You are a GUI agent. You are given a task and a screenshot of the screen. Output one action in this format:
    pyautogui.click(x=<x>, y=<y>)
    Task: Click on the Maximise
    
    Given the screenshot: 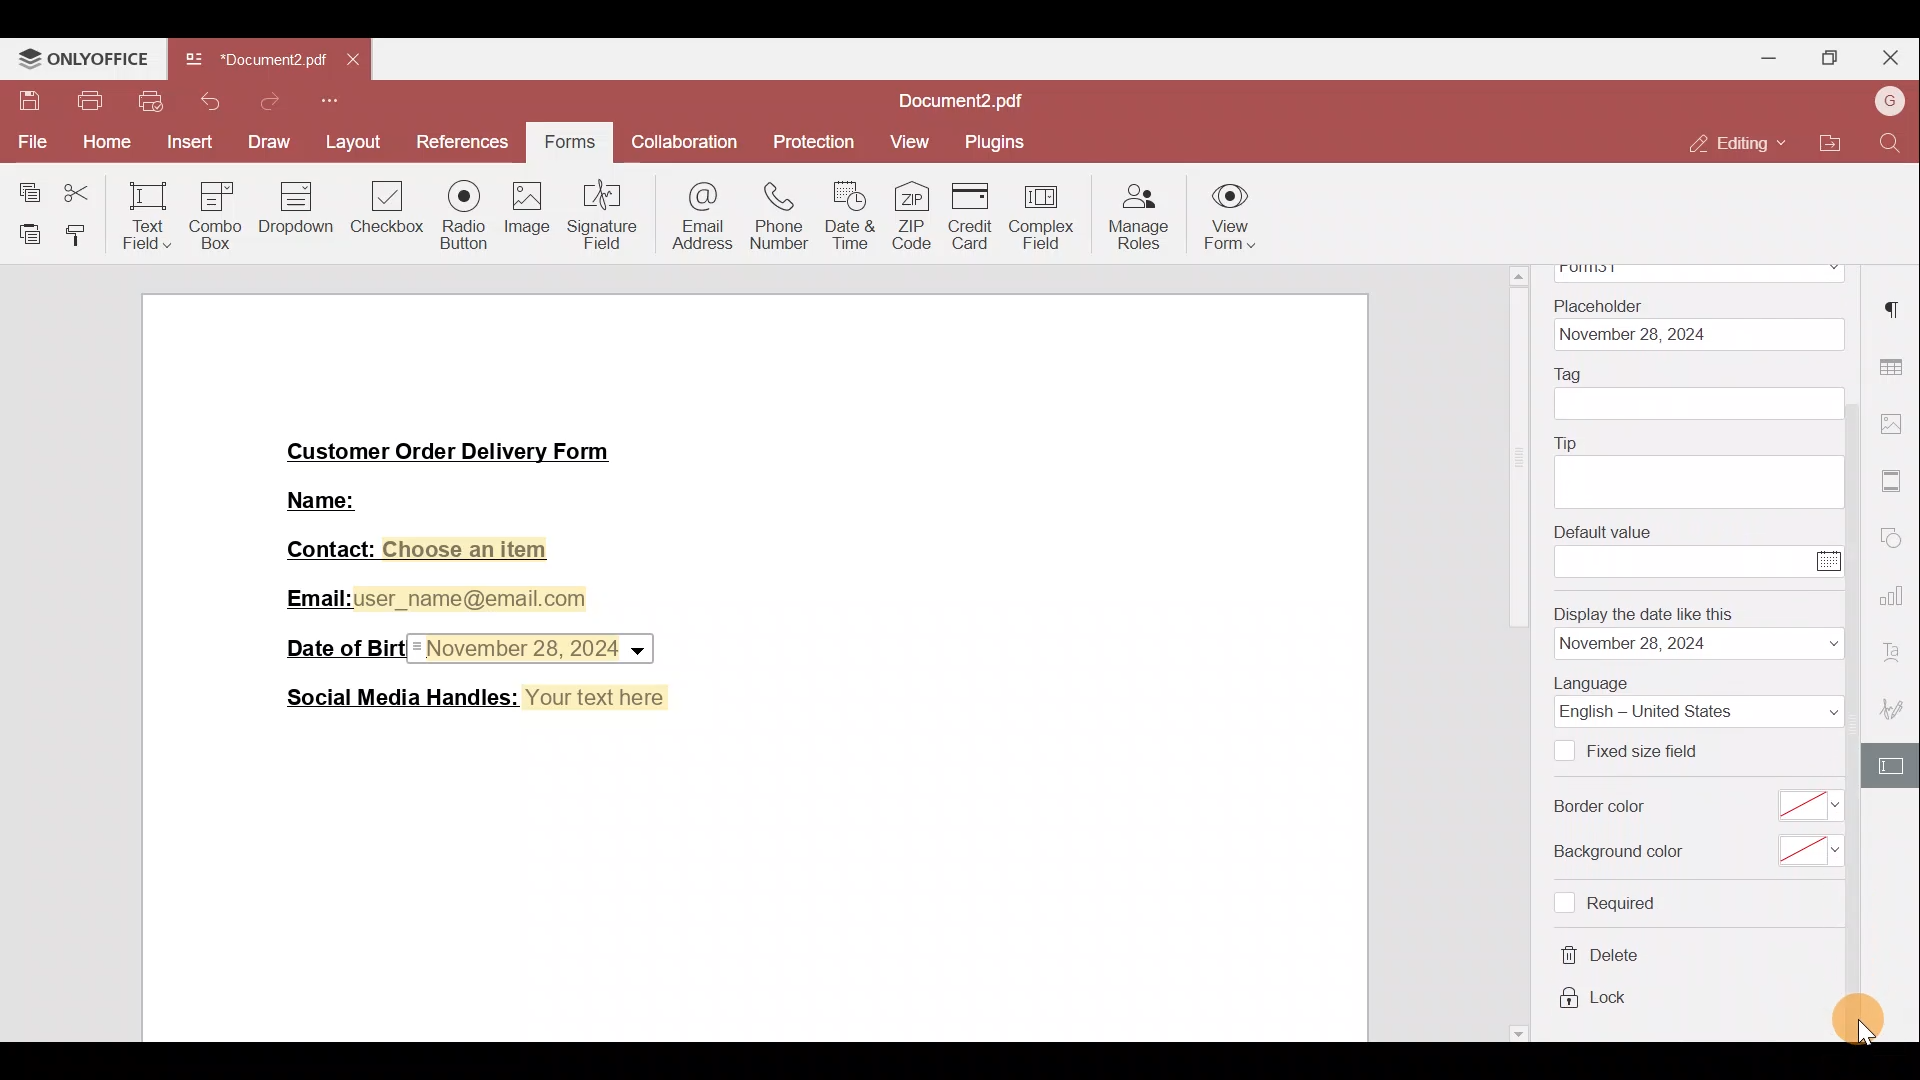 What is the action you would take?
    pyautogui.click(x=1831, y=56)
    